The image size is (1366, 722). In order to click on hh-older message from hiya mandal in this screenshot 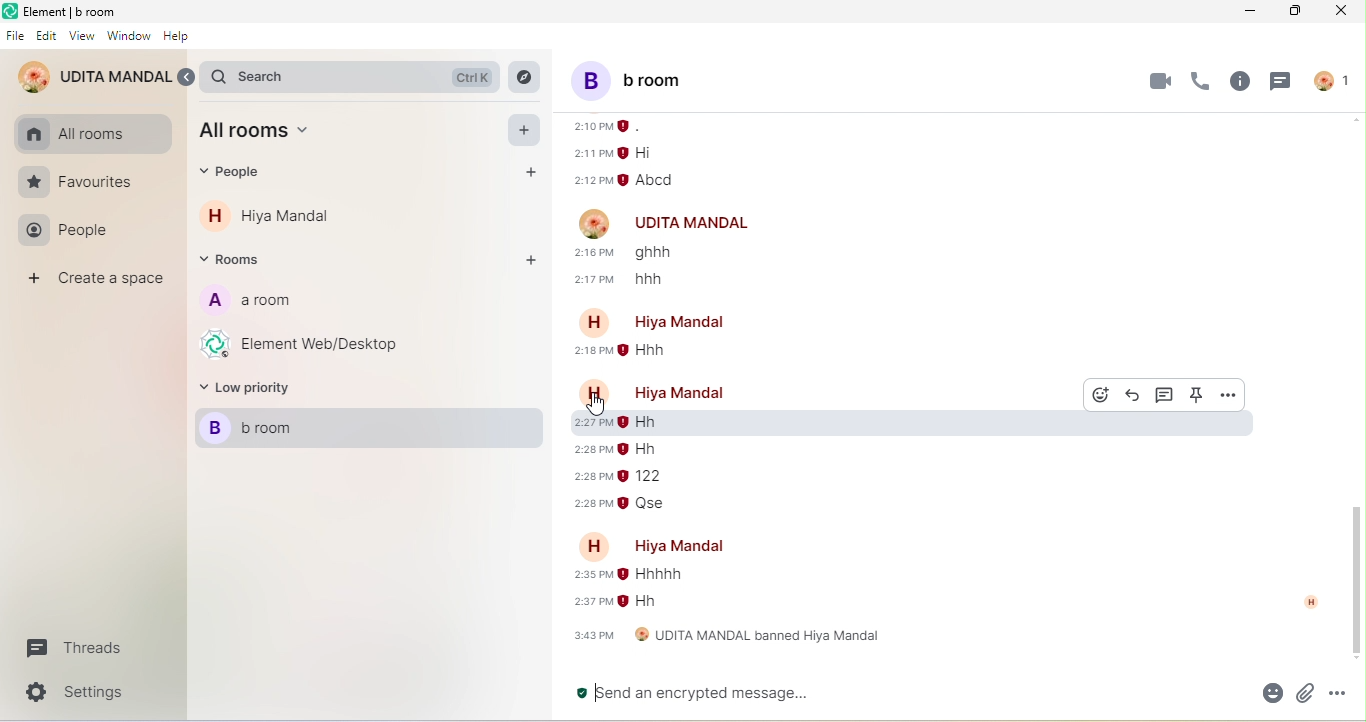, I will do `click(651, 421)`.